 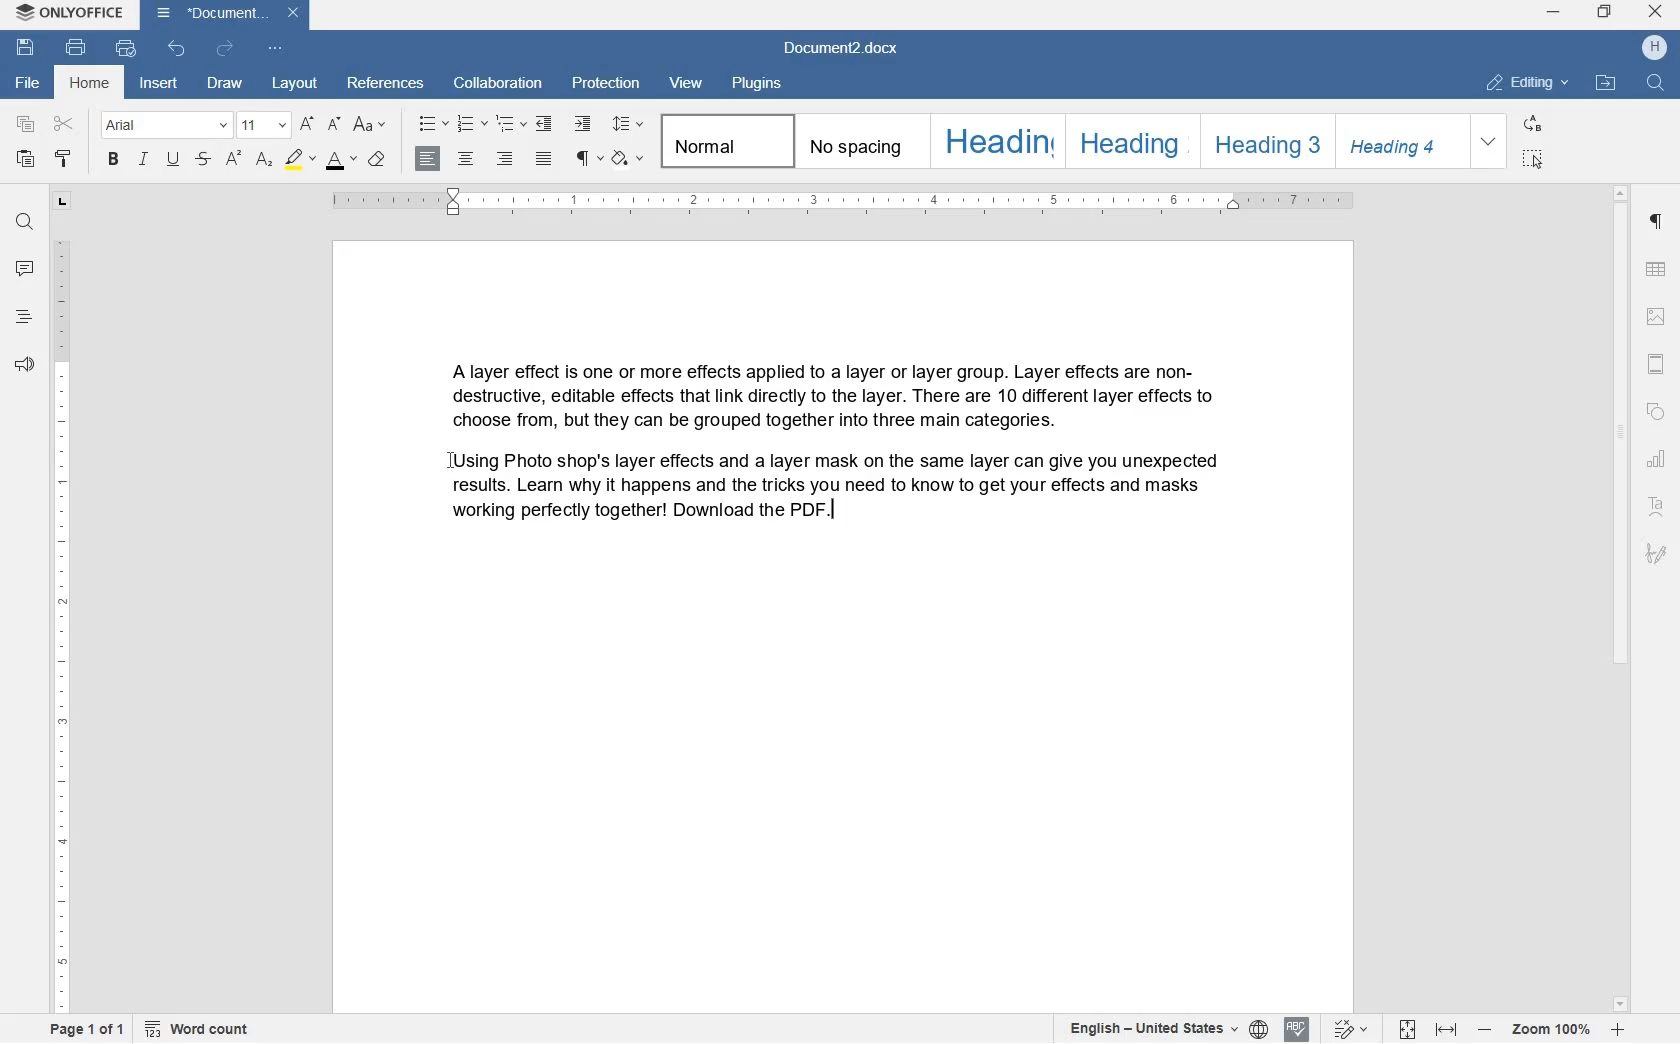 I want to click on LEFT ALIGNMENT, so click(x=428, y=160).